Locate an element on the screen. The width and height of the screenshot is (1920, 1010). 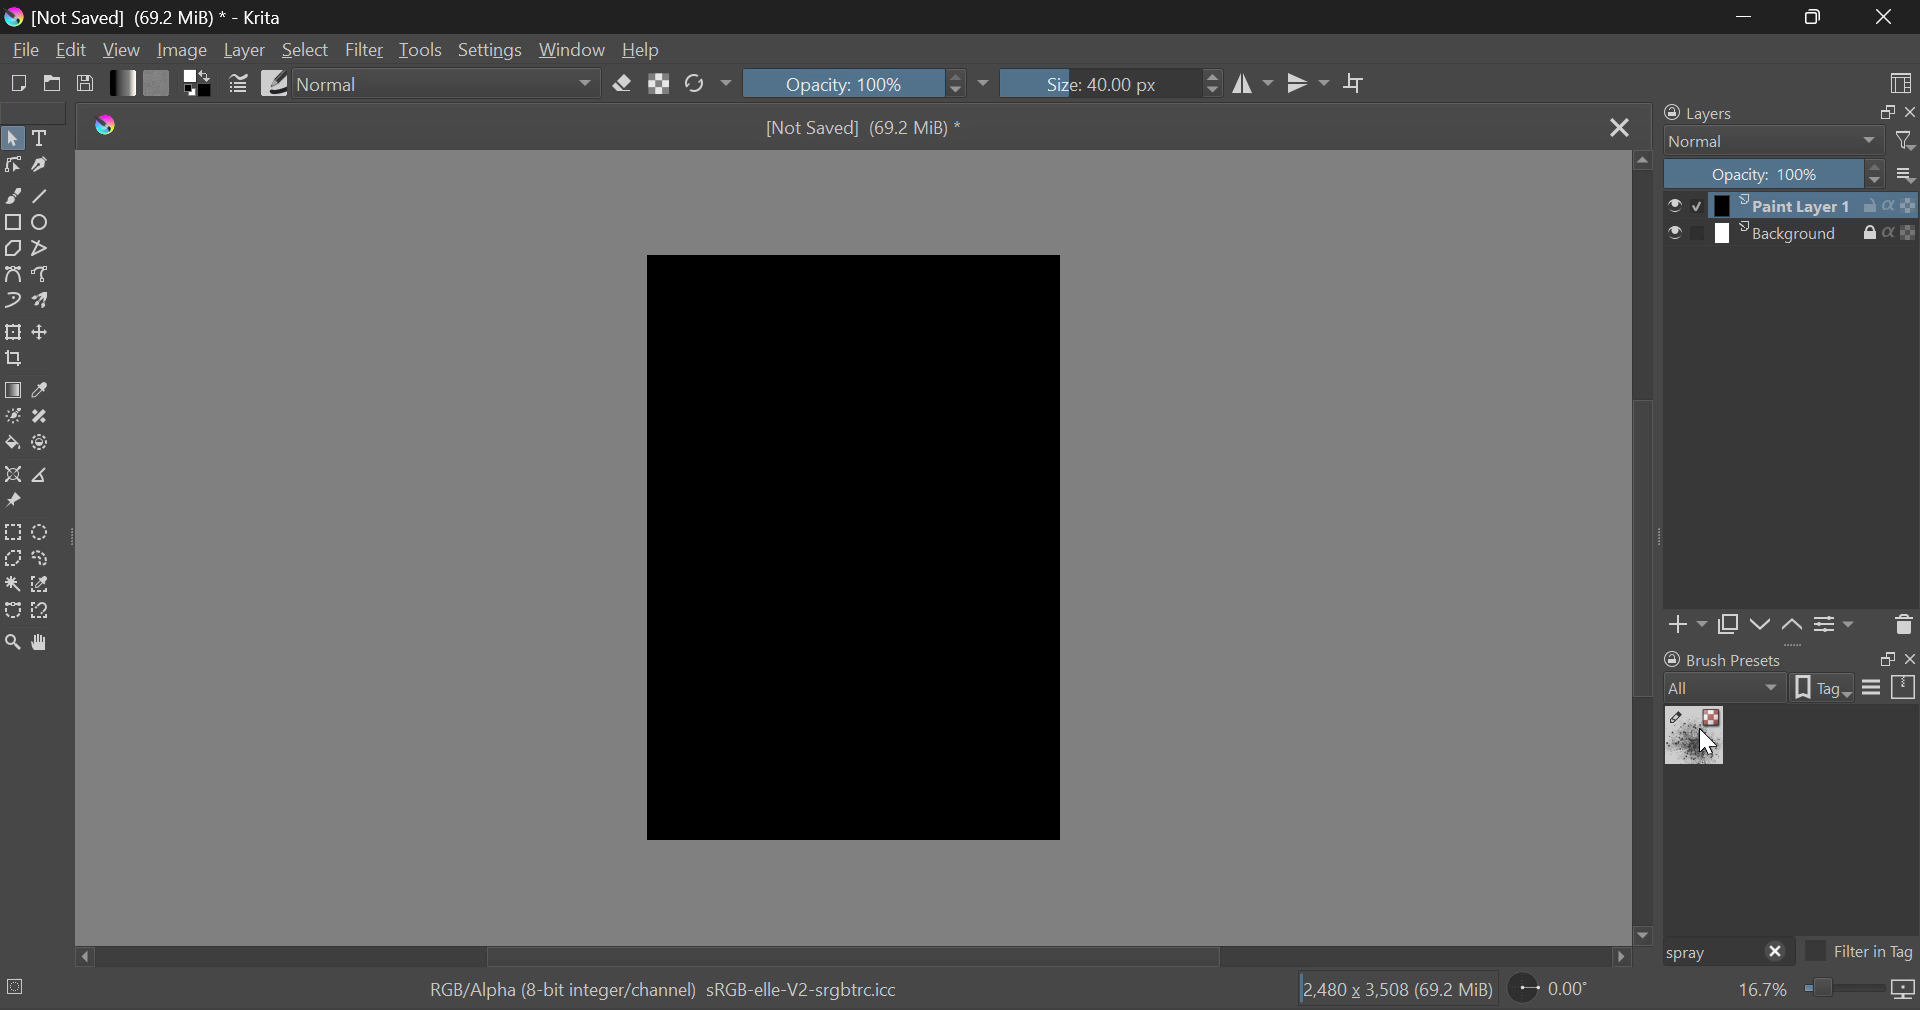
Layers is located at coordinates (1711, 112).